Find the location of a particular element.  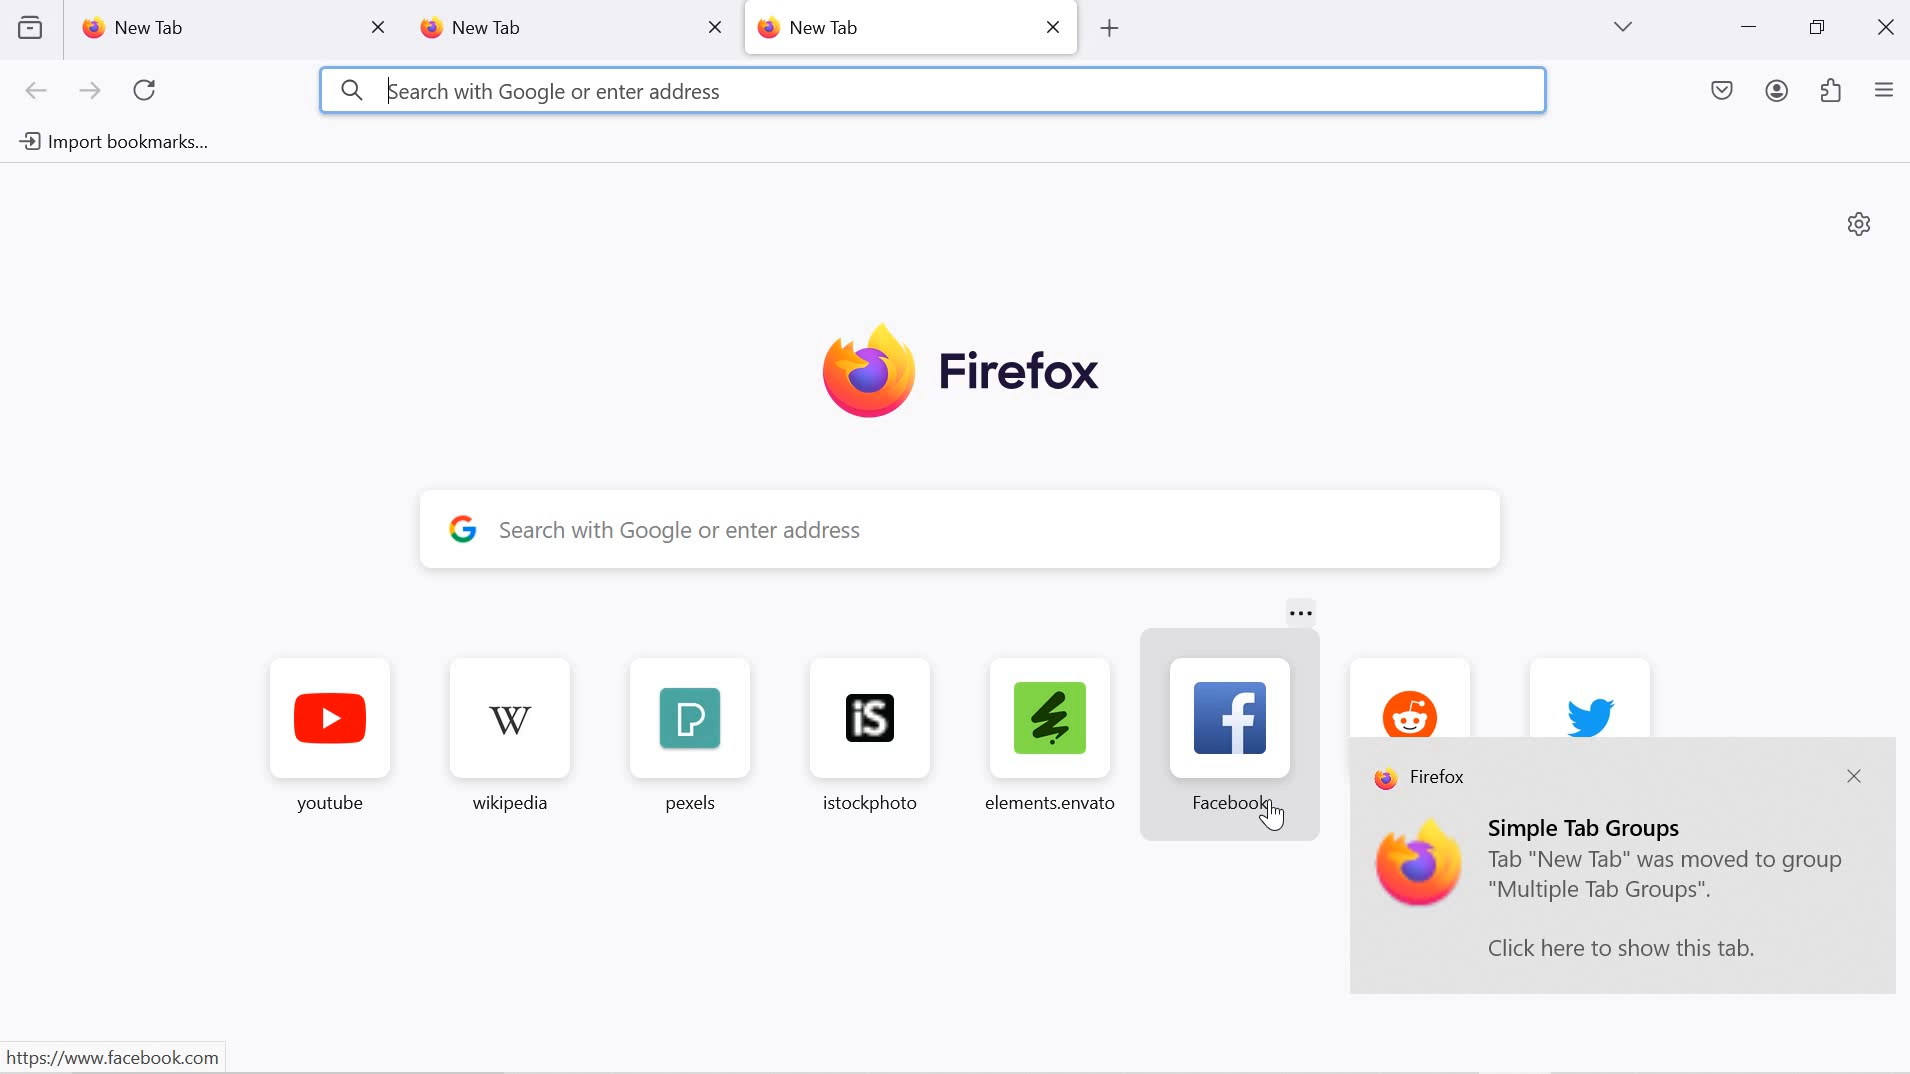

close tab is located at coordinates (380, 28).